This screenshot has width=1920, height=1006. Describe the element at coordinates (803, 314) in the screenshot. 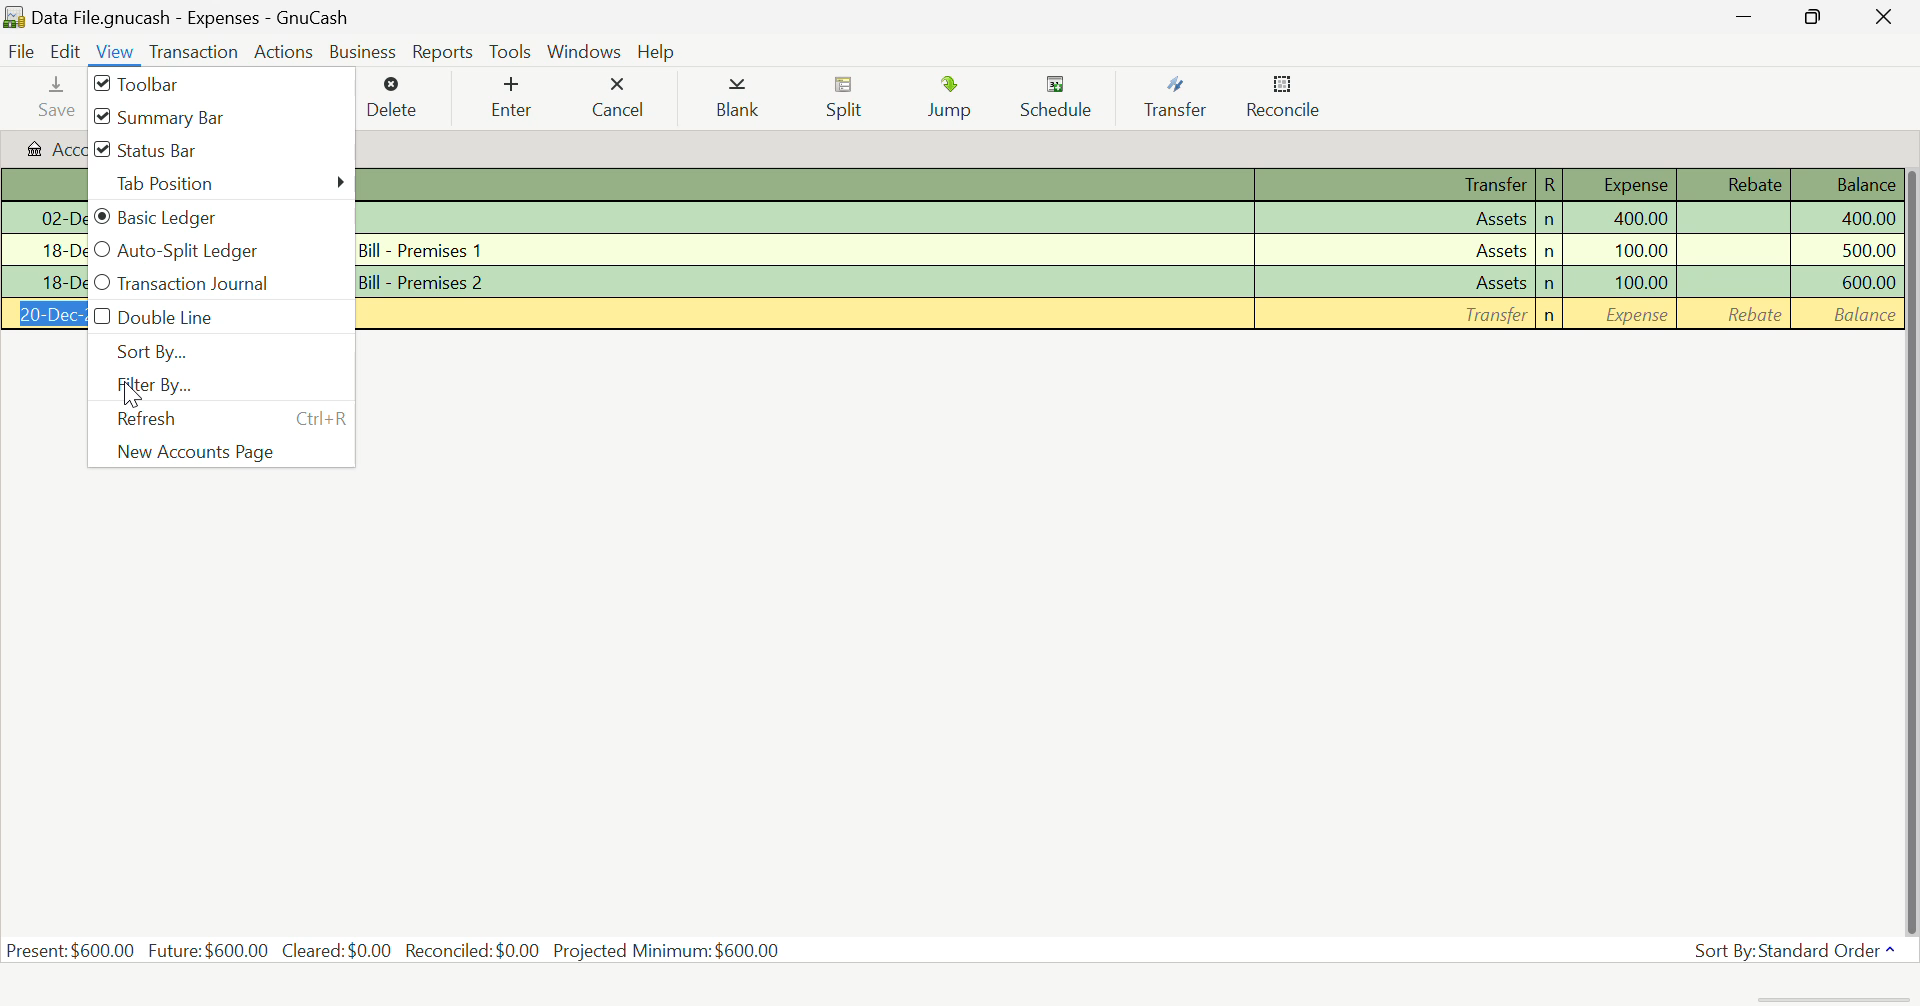

I see `Description` at that location.